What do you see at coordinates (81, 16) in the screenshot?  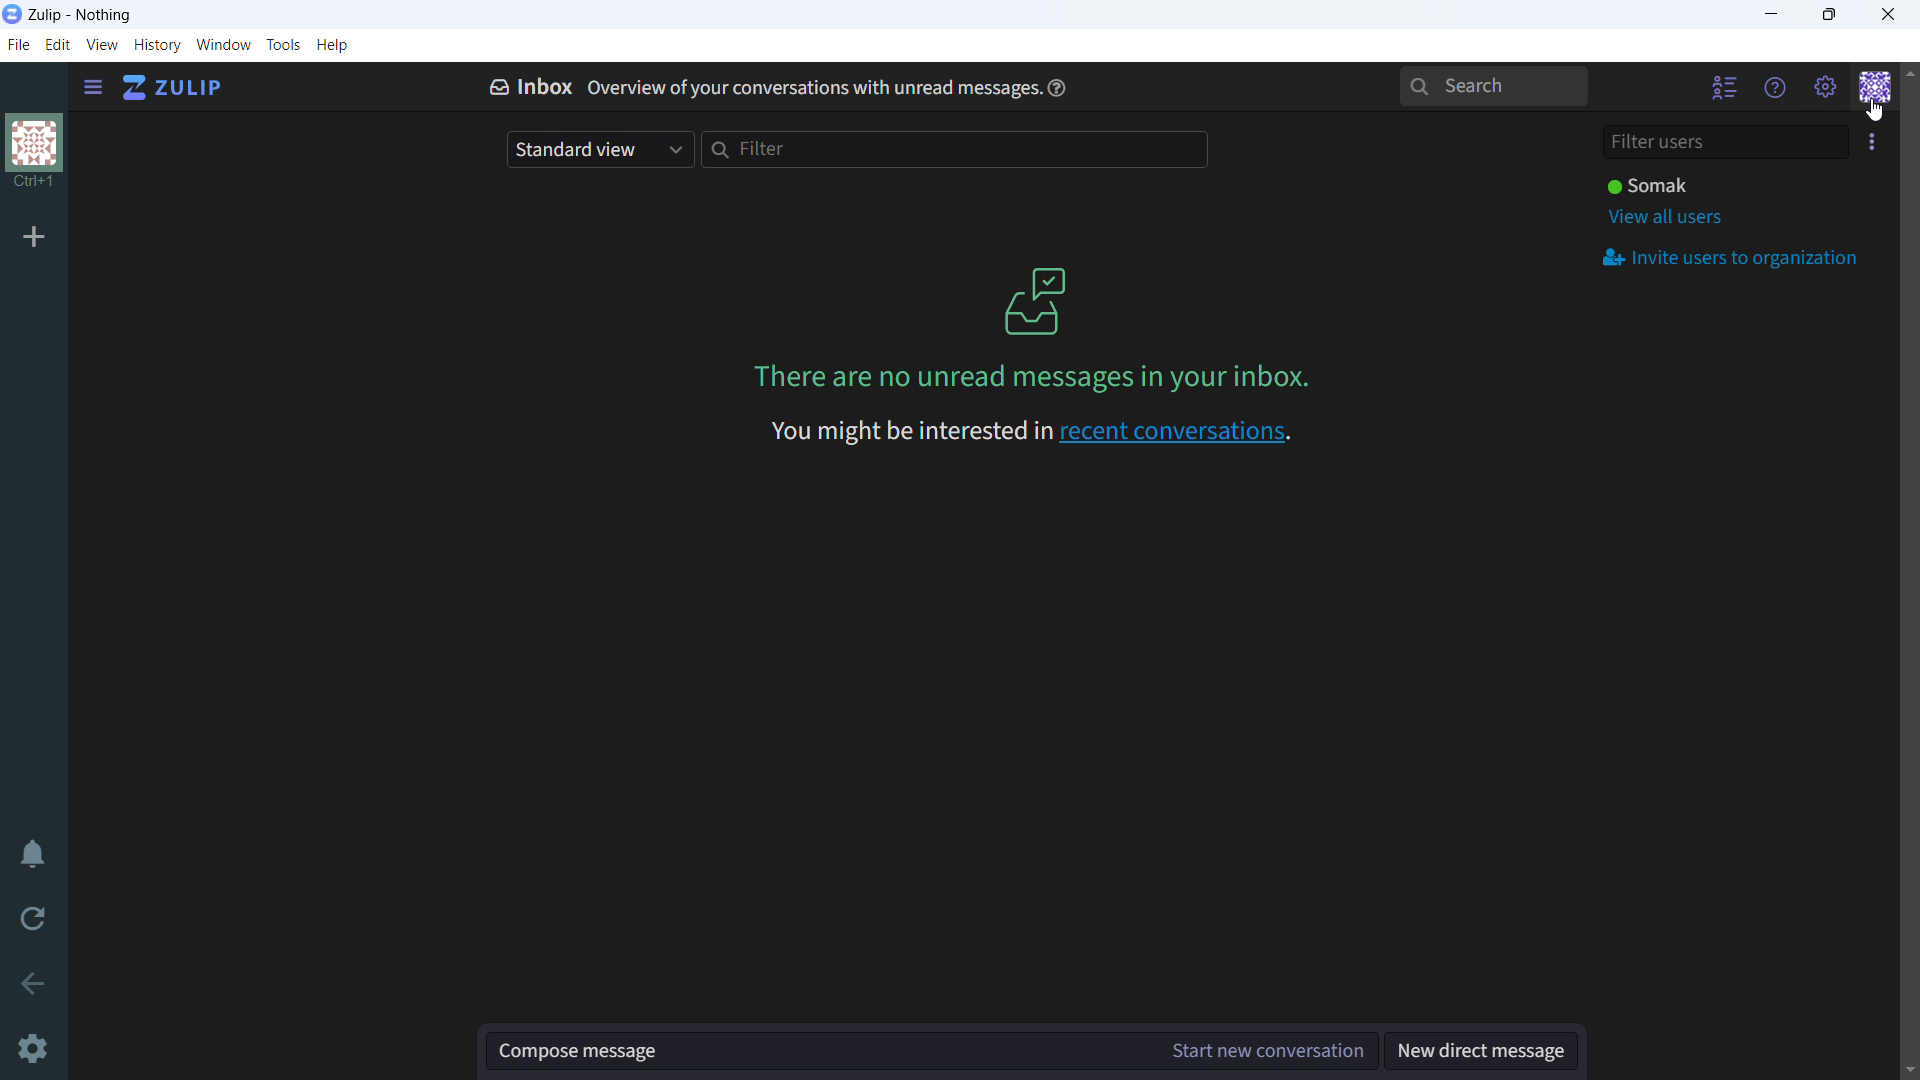 I see `title` at bounding box center [81, 16].